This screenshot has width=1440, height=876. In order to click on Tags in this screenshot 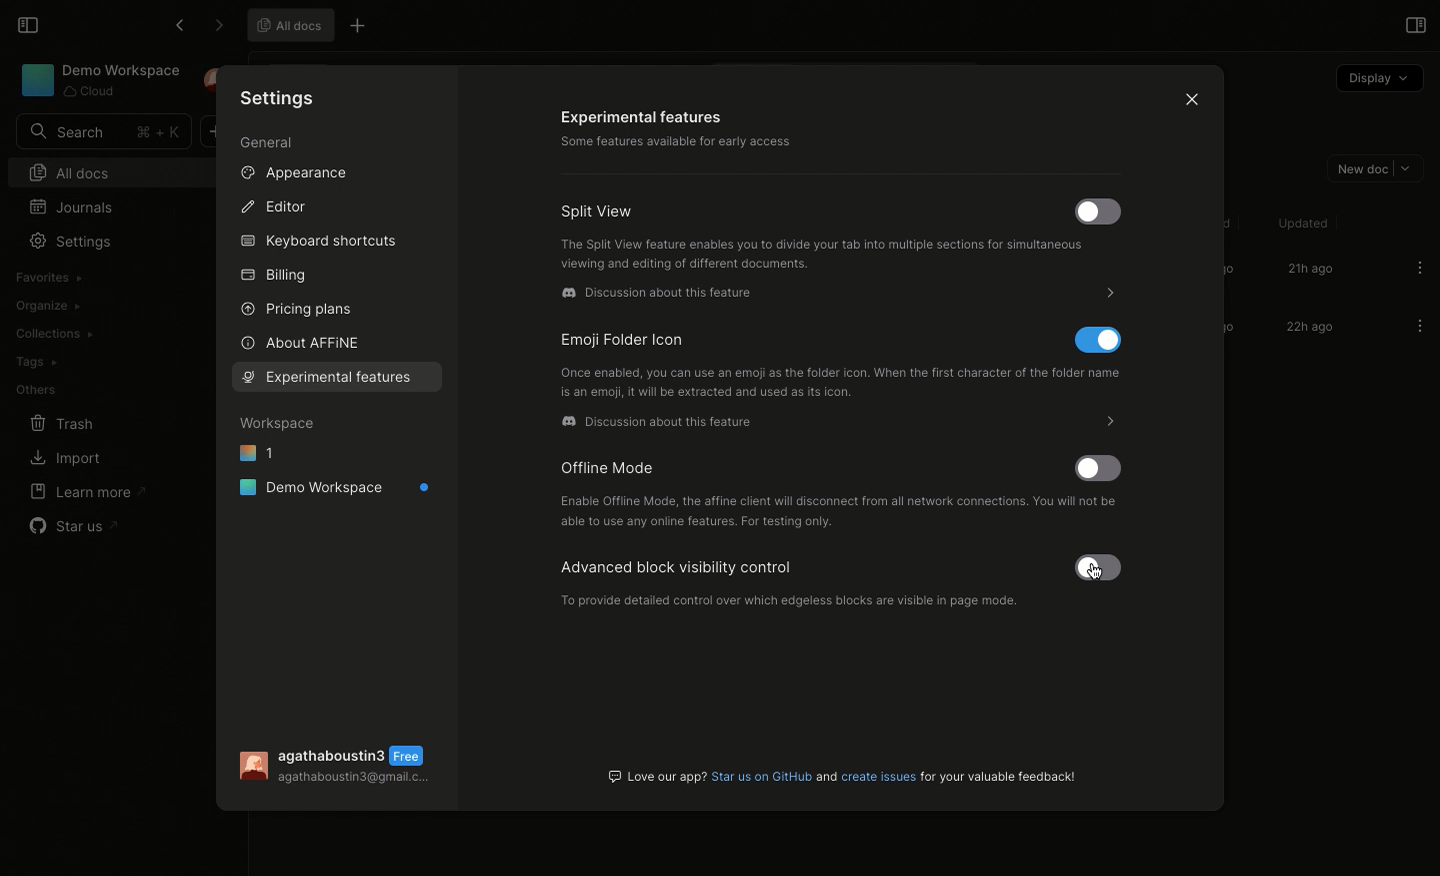, I will do `click(35, 362)`.